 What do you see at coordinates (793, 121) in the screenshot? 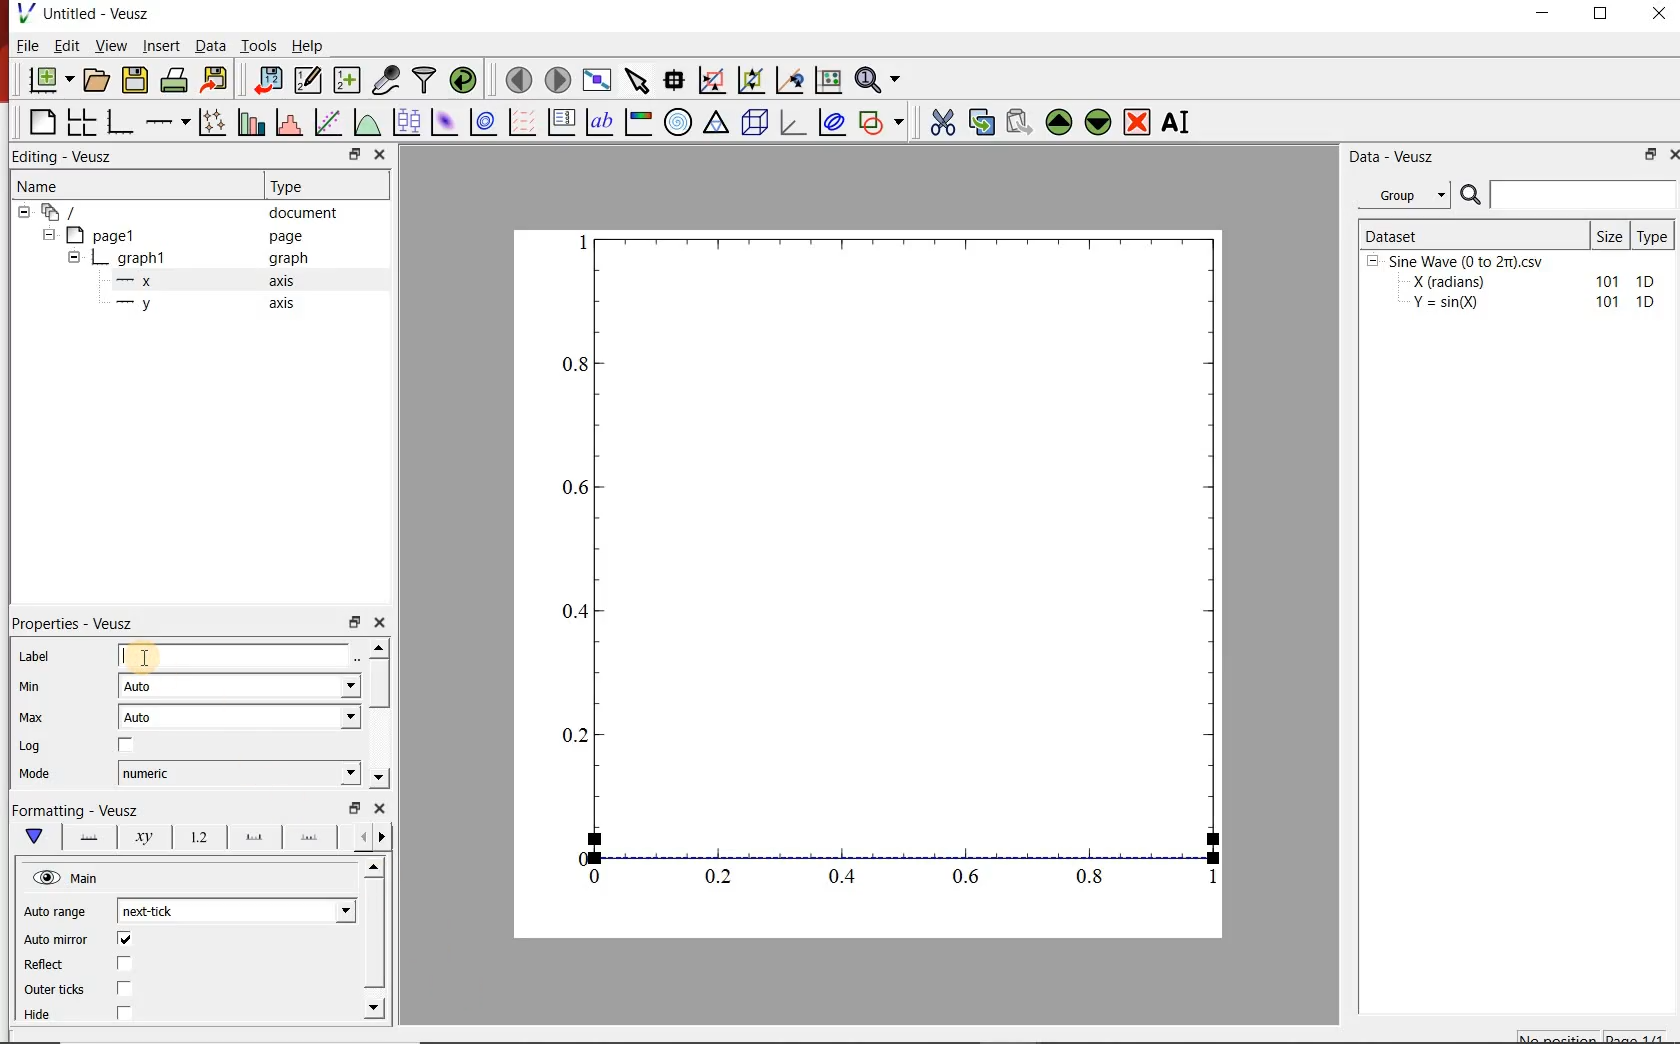
I see `3d graph` at bounding box center [793, 121].